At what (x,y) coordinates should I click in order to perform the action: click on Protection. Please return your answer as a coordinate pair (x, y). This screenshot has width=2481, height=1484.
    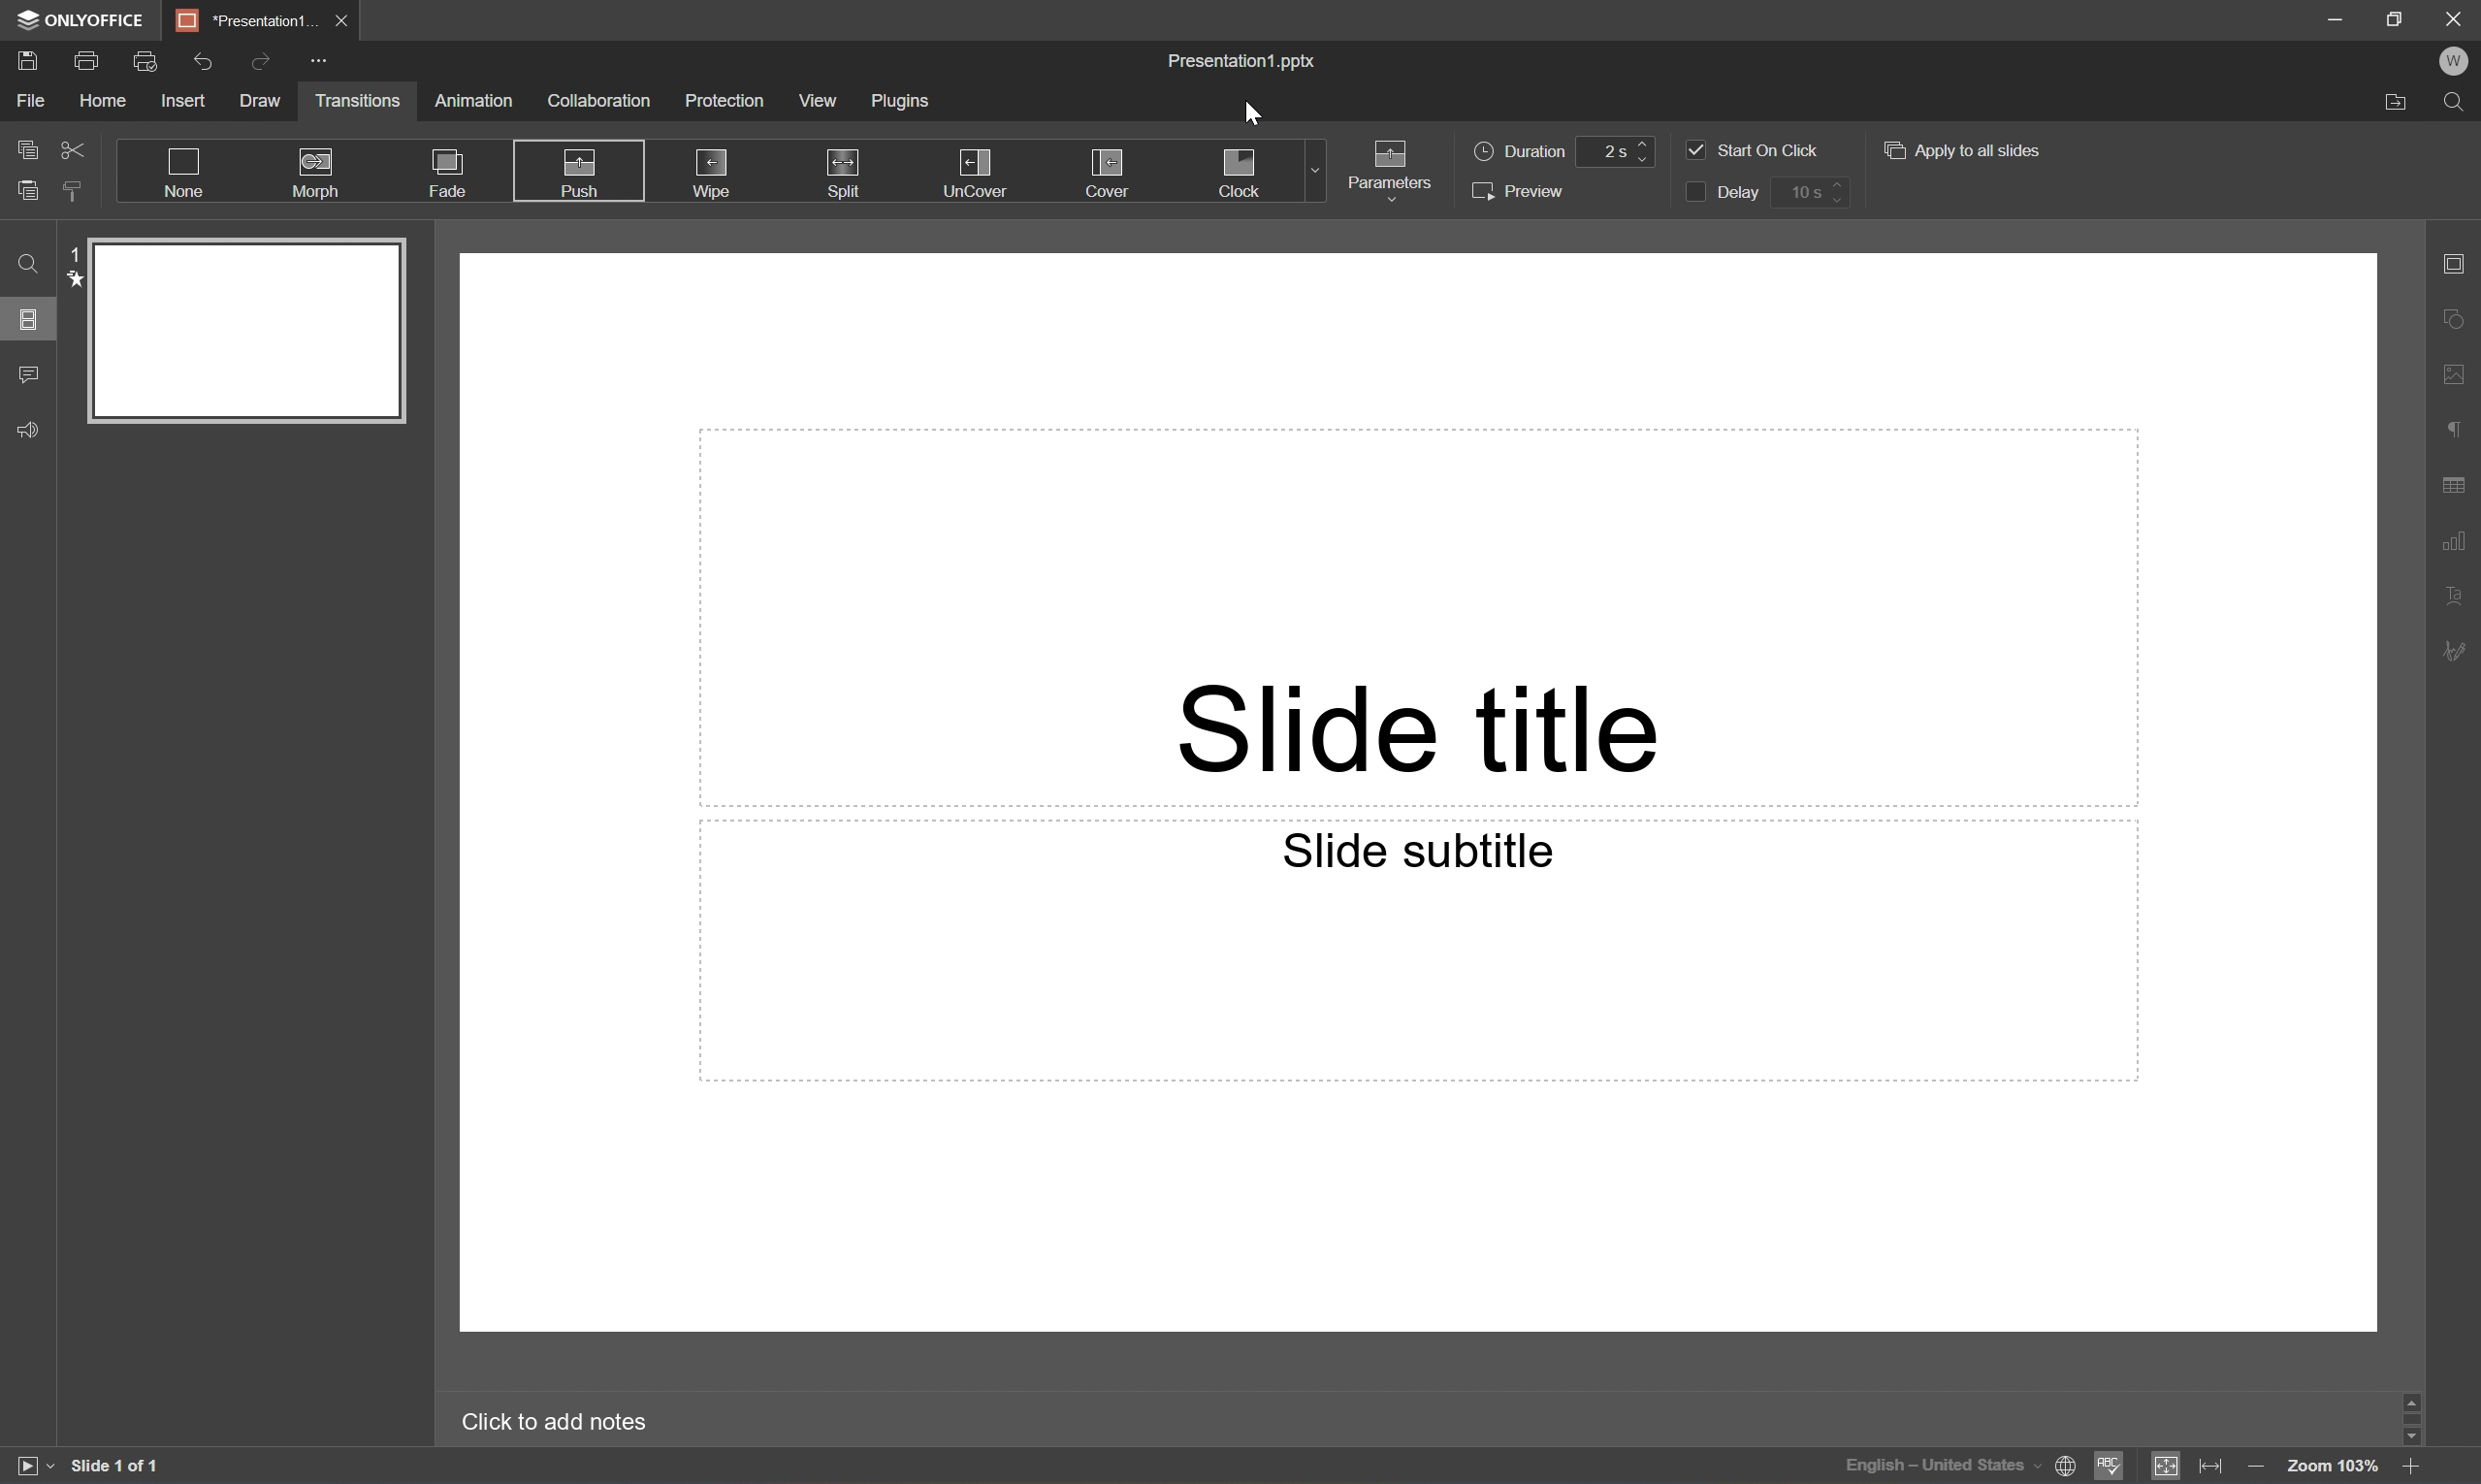
    Looking at the image, I should click on (723, 101).